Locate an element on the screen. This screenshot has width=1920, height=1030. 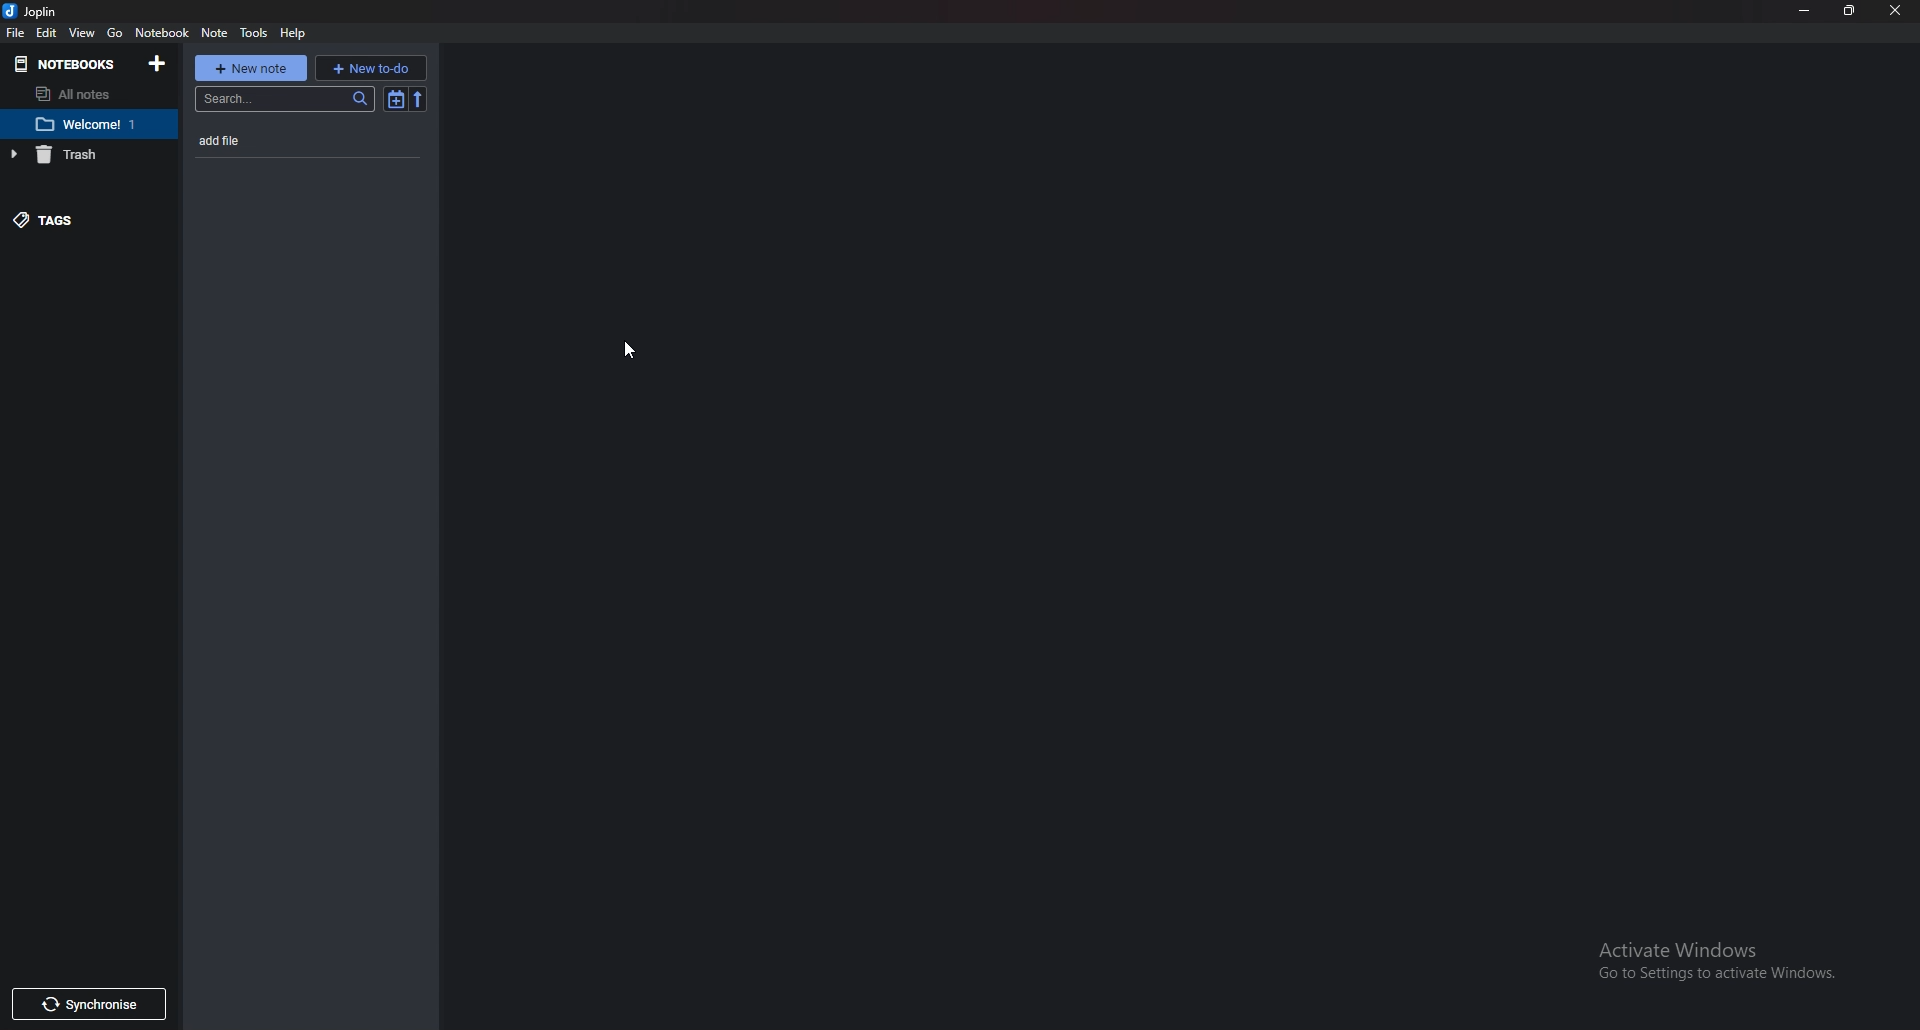
Cursor is located at coordinates (630, 352).